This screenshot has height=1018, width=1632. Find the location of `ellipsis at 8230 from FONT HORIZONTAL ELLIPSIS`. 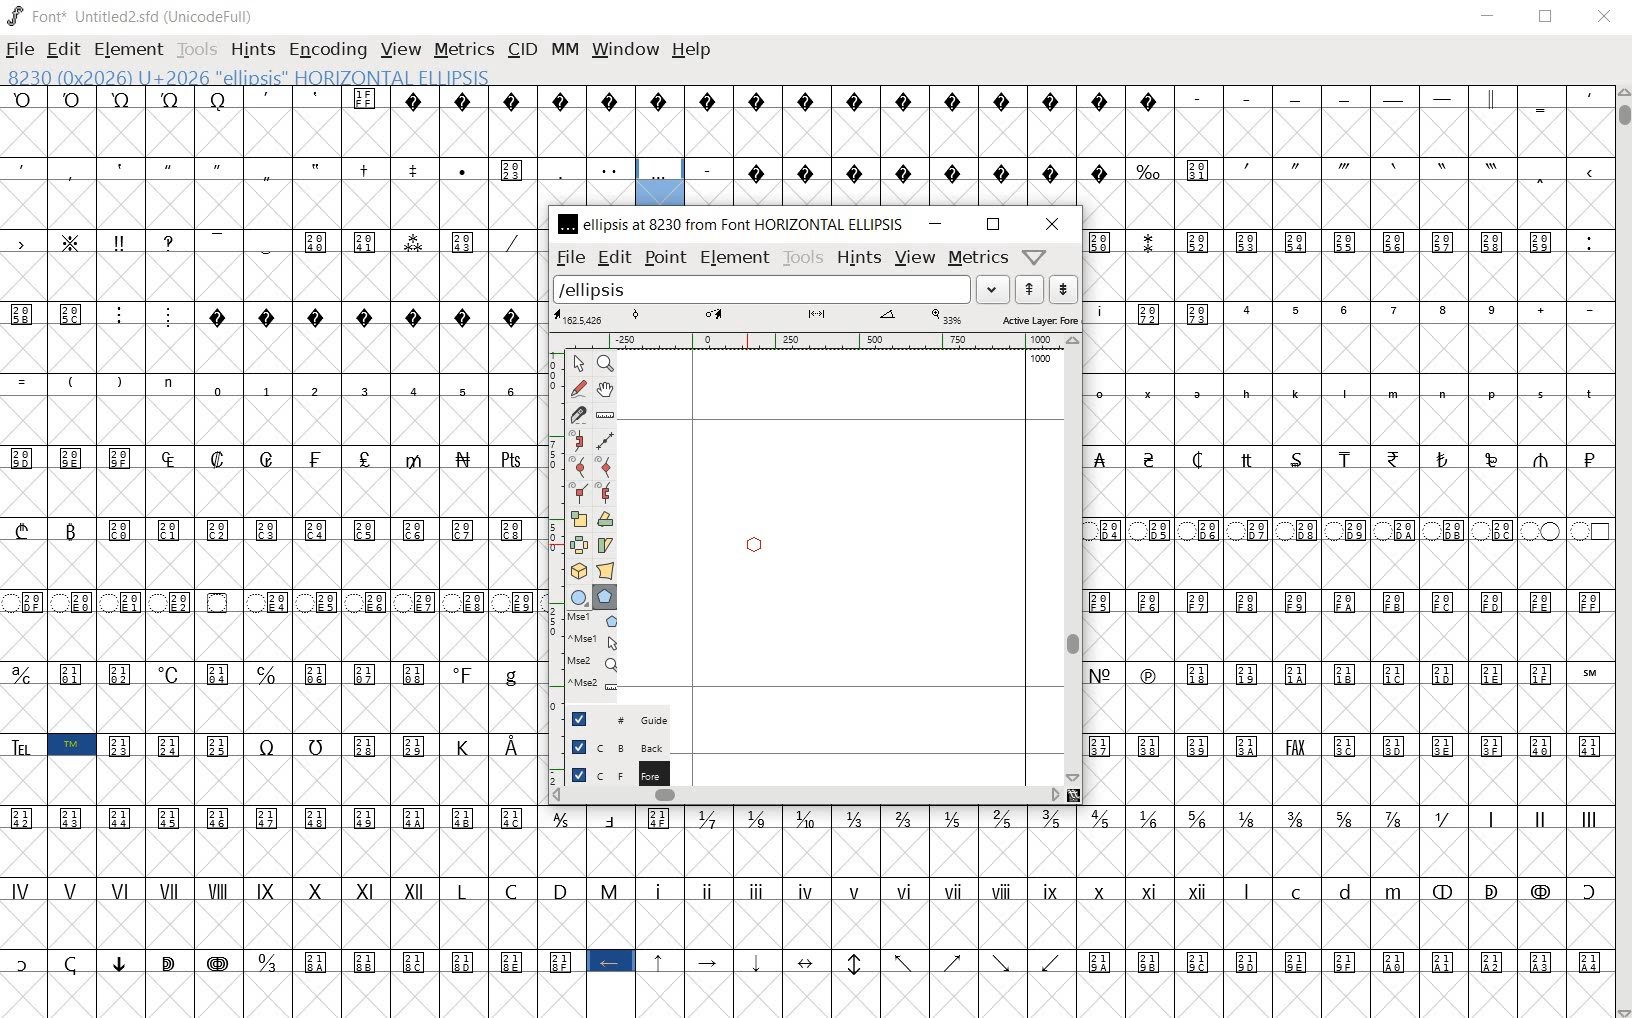

ellipsis at 8230 from FONT HORIZONTAL ELLIPSIS is located at coordinates (731, 225).